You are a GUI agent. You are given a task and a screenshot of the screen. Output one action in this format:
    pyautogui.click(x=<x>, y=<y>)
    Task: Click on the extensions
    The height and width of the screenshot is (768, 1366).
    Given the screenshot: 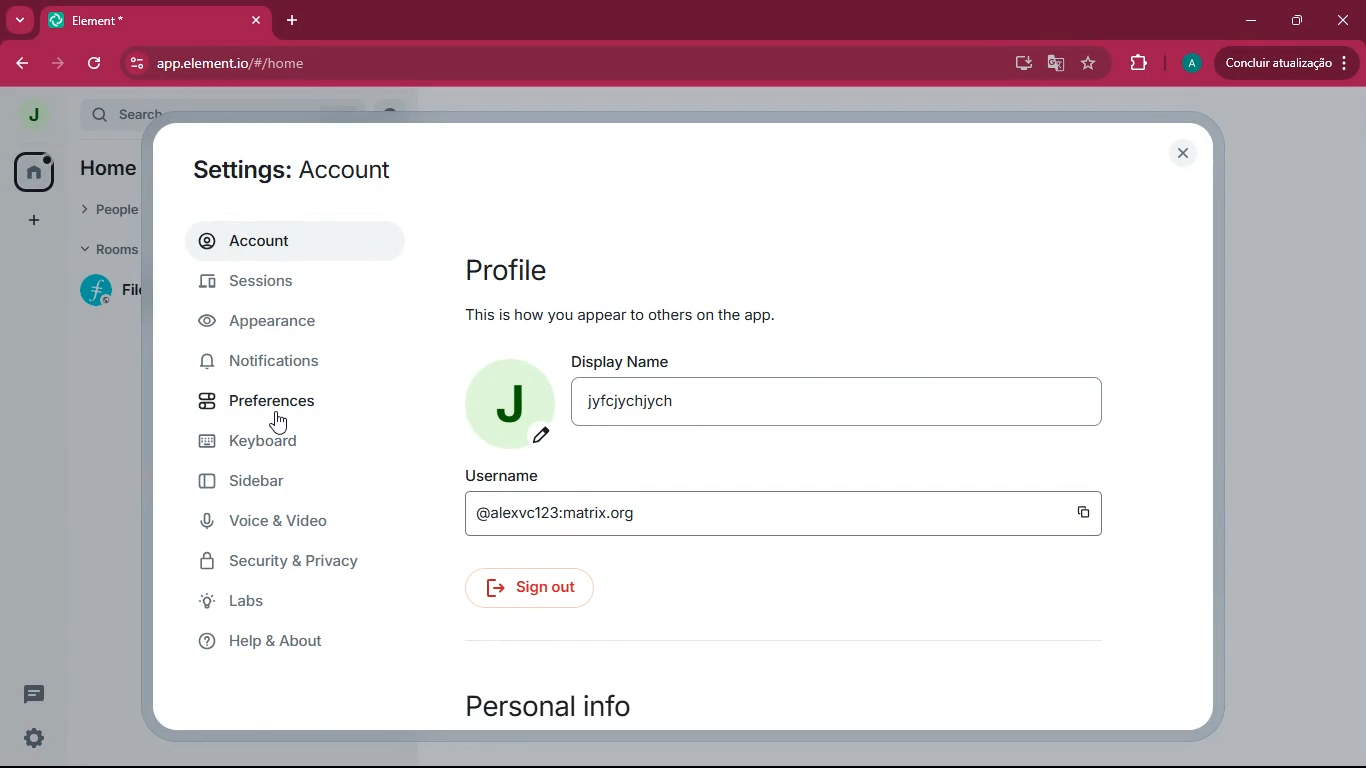 What is the action you would take?
    pyautogui.click(x=1136, y=65)
    